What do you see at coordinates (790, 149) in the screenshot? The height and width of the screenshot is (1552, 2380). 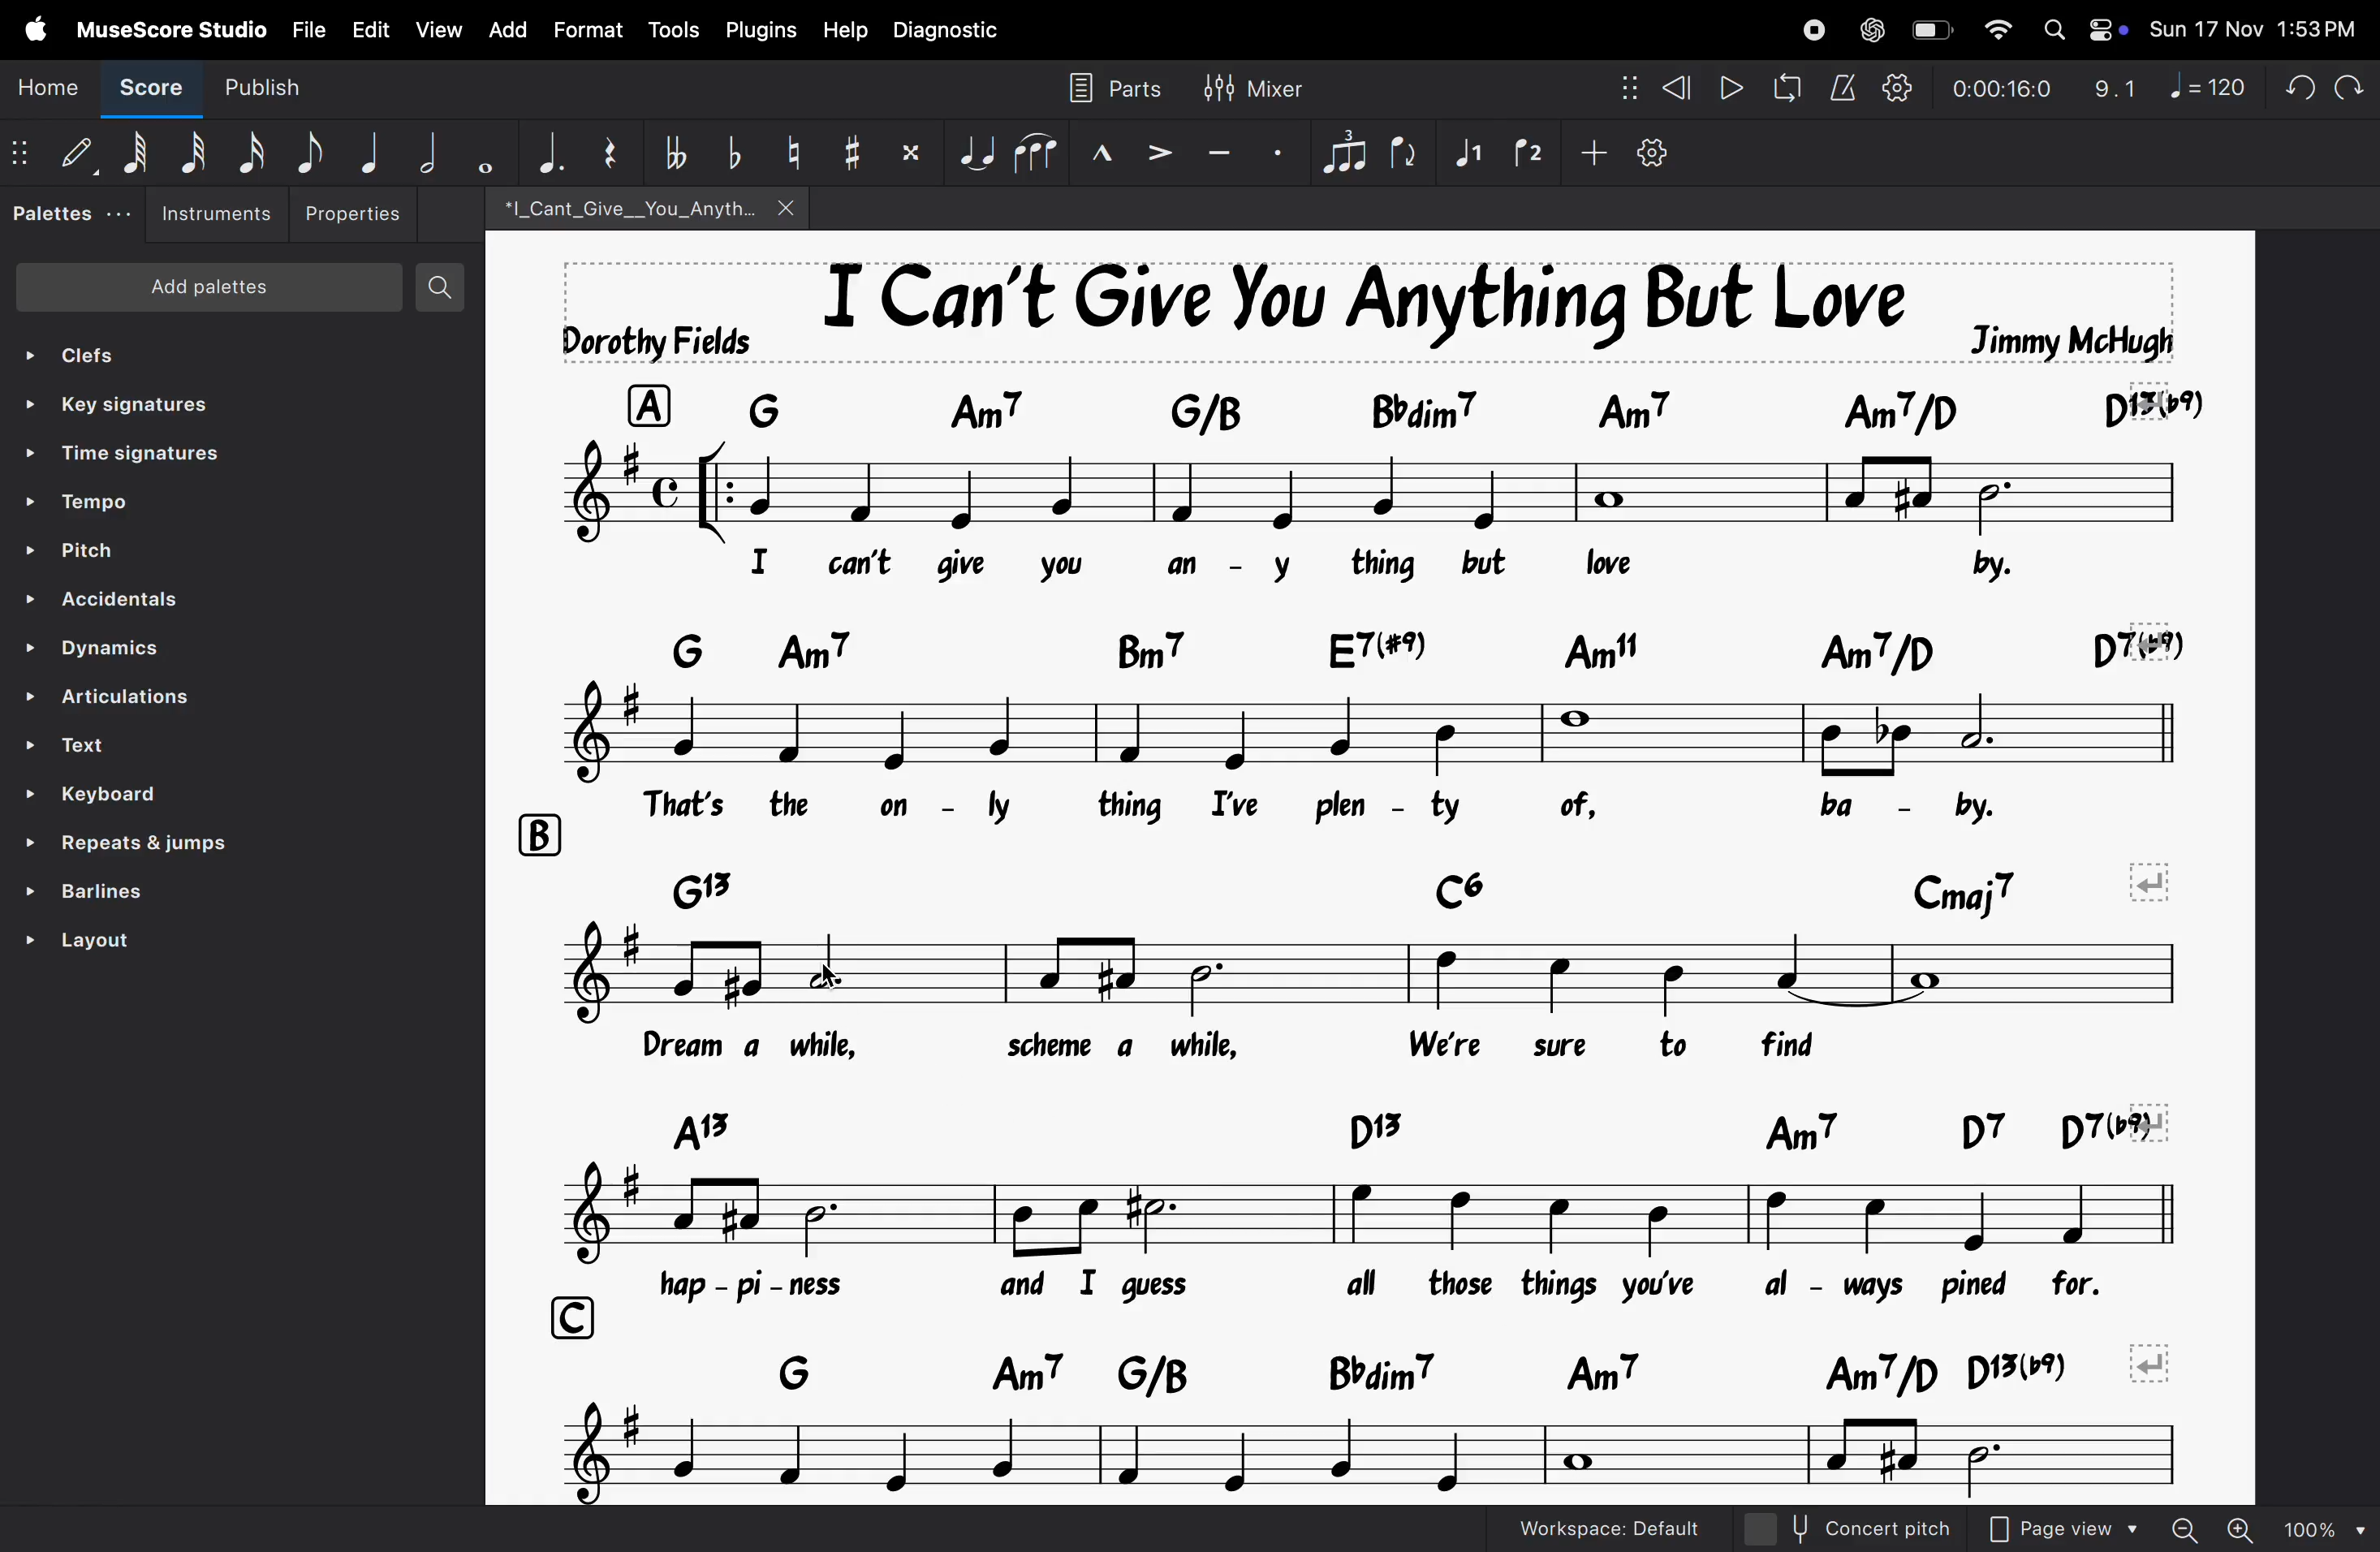 I see `toggle natural` at bounding box center [790, 149].